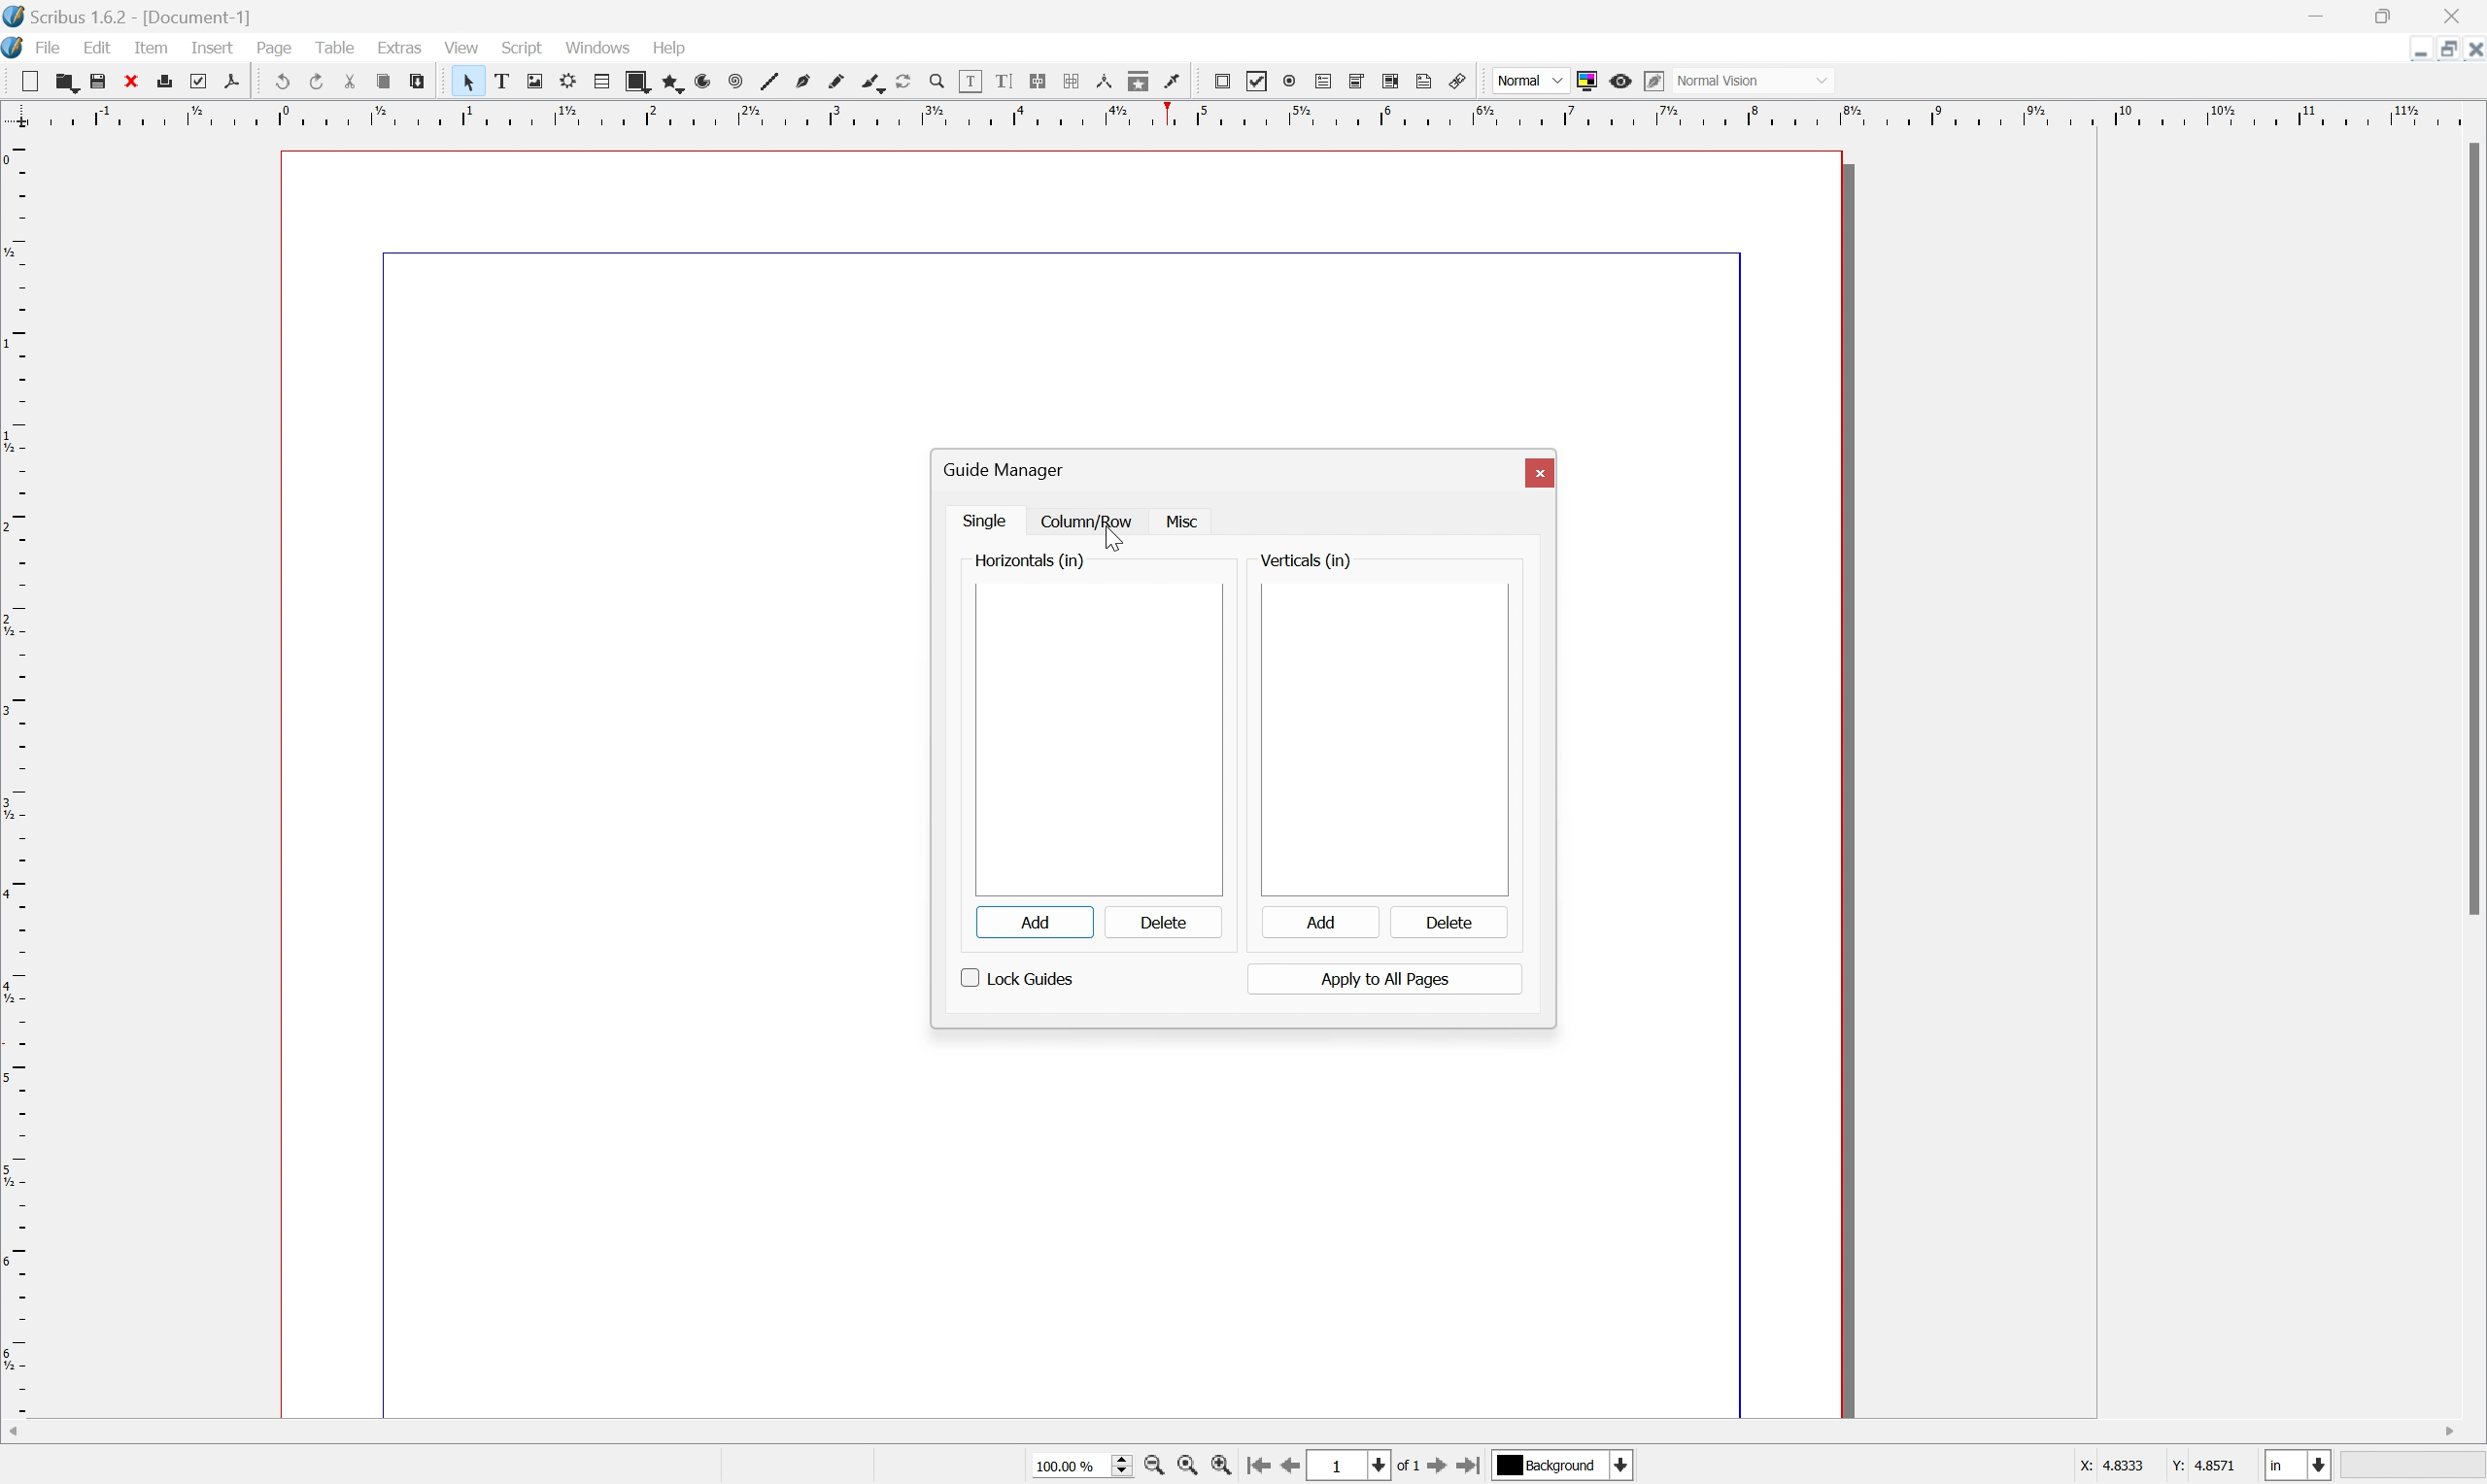  I want to click on scribus icon, so click(16, 49).